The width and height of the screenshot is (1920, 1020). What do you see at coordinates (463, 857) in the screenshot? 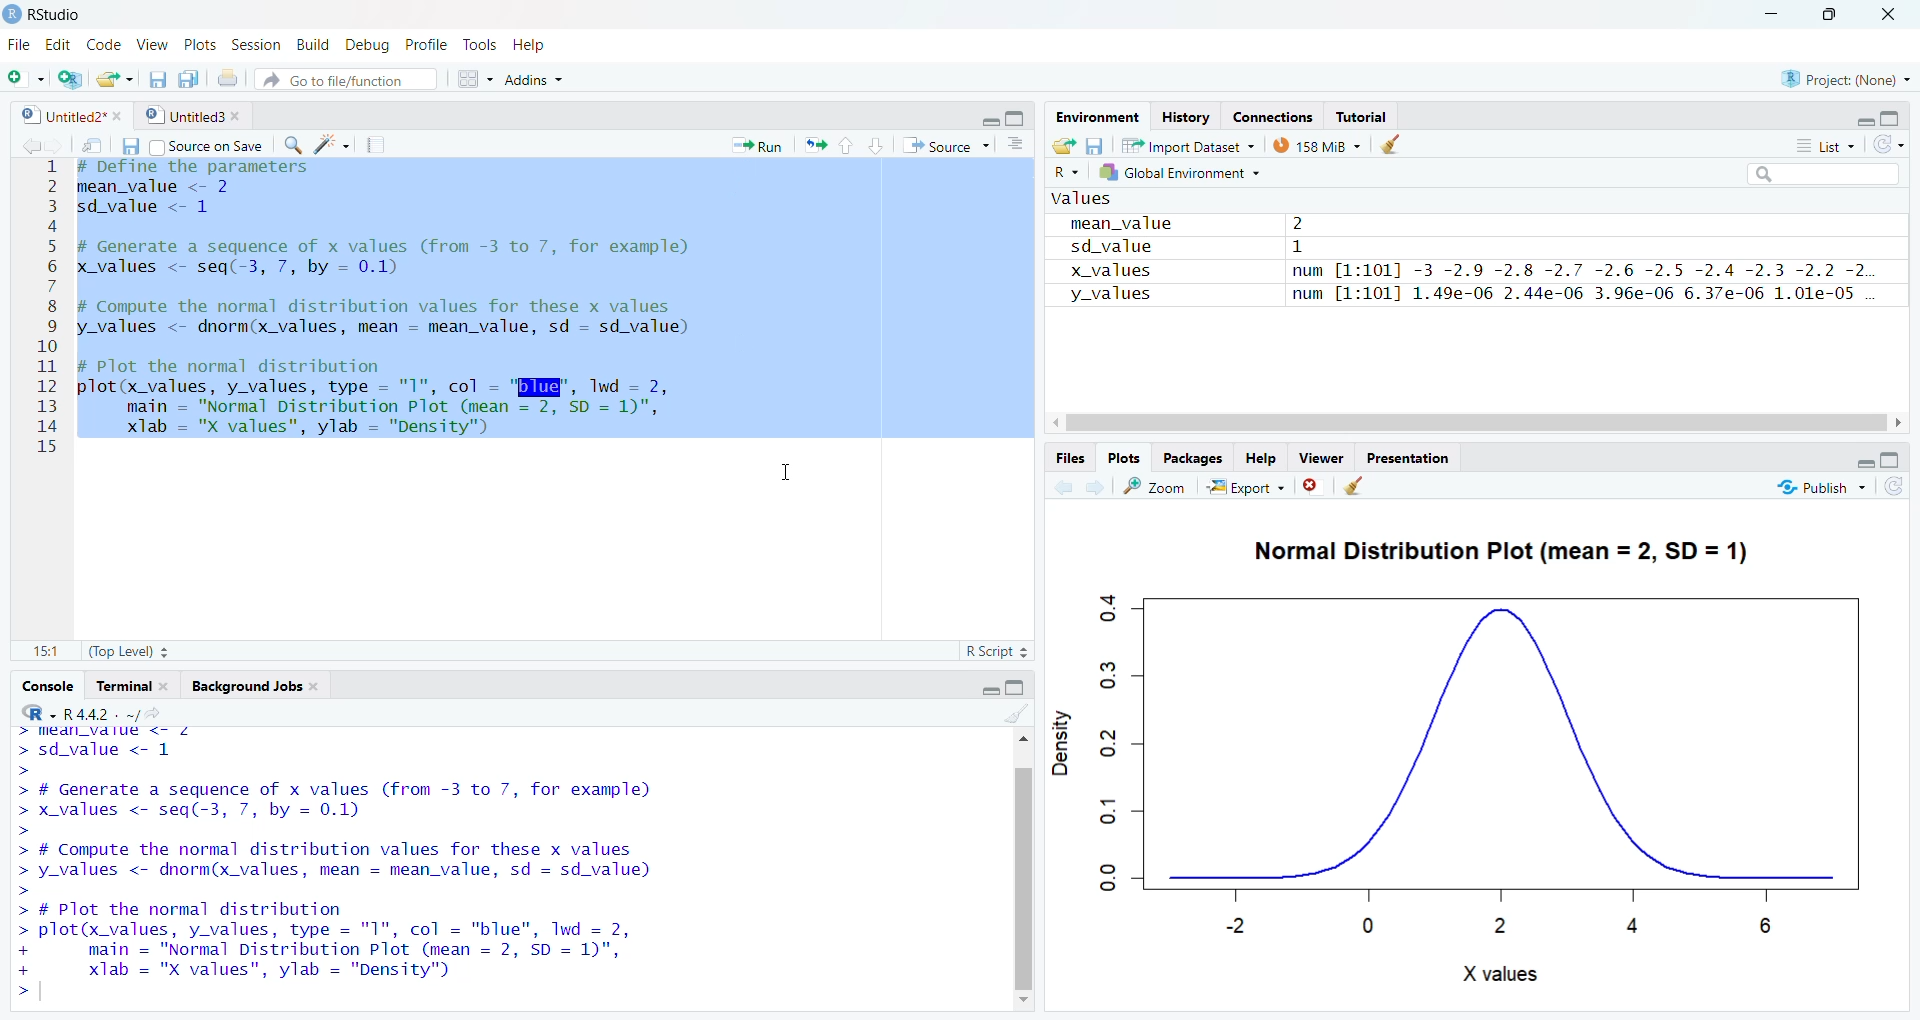
I see `> sd_value <- 1

>

> # Generate a sequence of x values (from -3 to 7, for example)
> x_values <- seq(-3, 7, by = 0.1)

>

> # Compute the normal distribution values for these x values
> y_values <- dnorm(x_values, mean = mean_value, sd = sd_value)
>

> # Plot the normal distribution

> plot(x_values, y_values, type = "1", col = "blue", Twd = 2,
+ main = "Normal Distribution Plot (mean = 2, SD = 1)",

+ xlab = "X values", ylab = "Density™)

pe` at bounding box center [463, 857].